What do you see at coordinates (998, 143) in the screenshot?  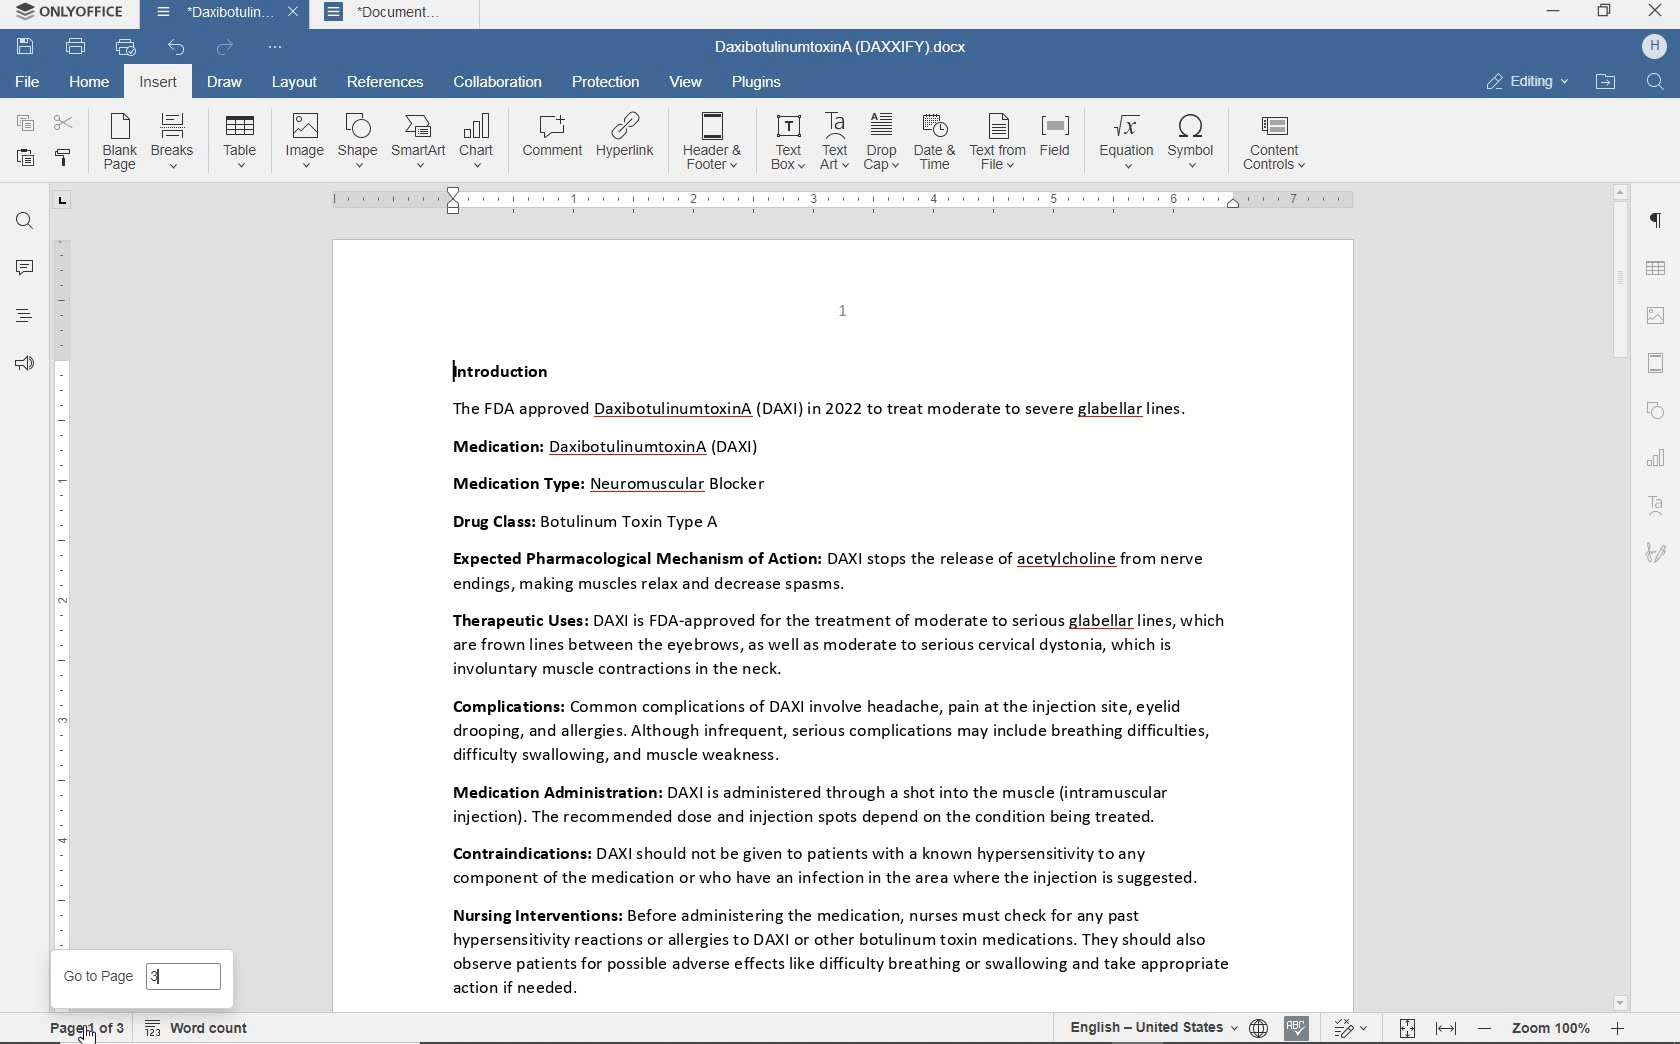 I see `text from file` at bounding box center [998, 143].